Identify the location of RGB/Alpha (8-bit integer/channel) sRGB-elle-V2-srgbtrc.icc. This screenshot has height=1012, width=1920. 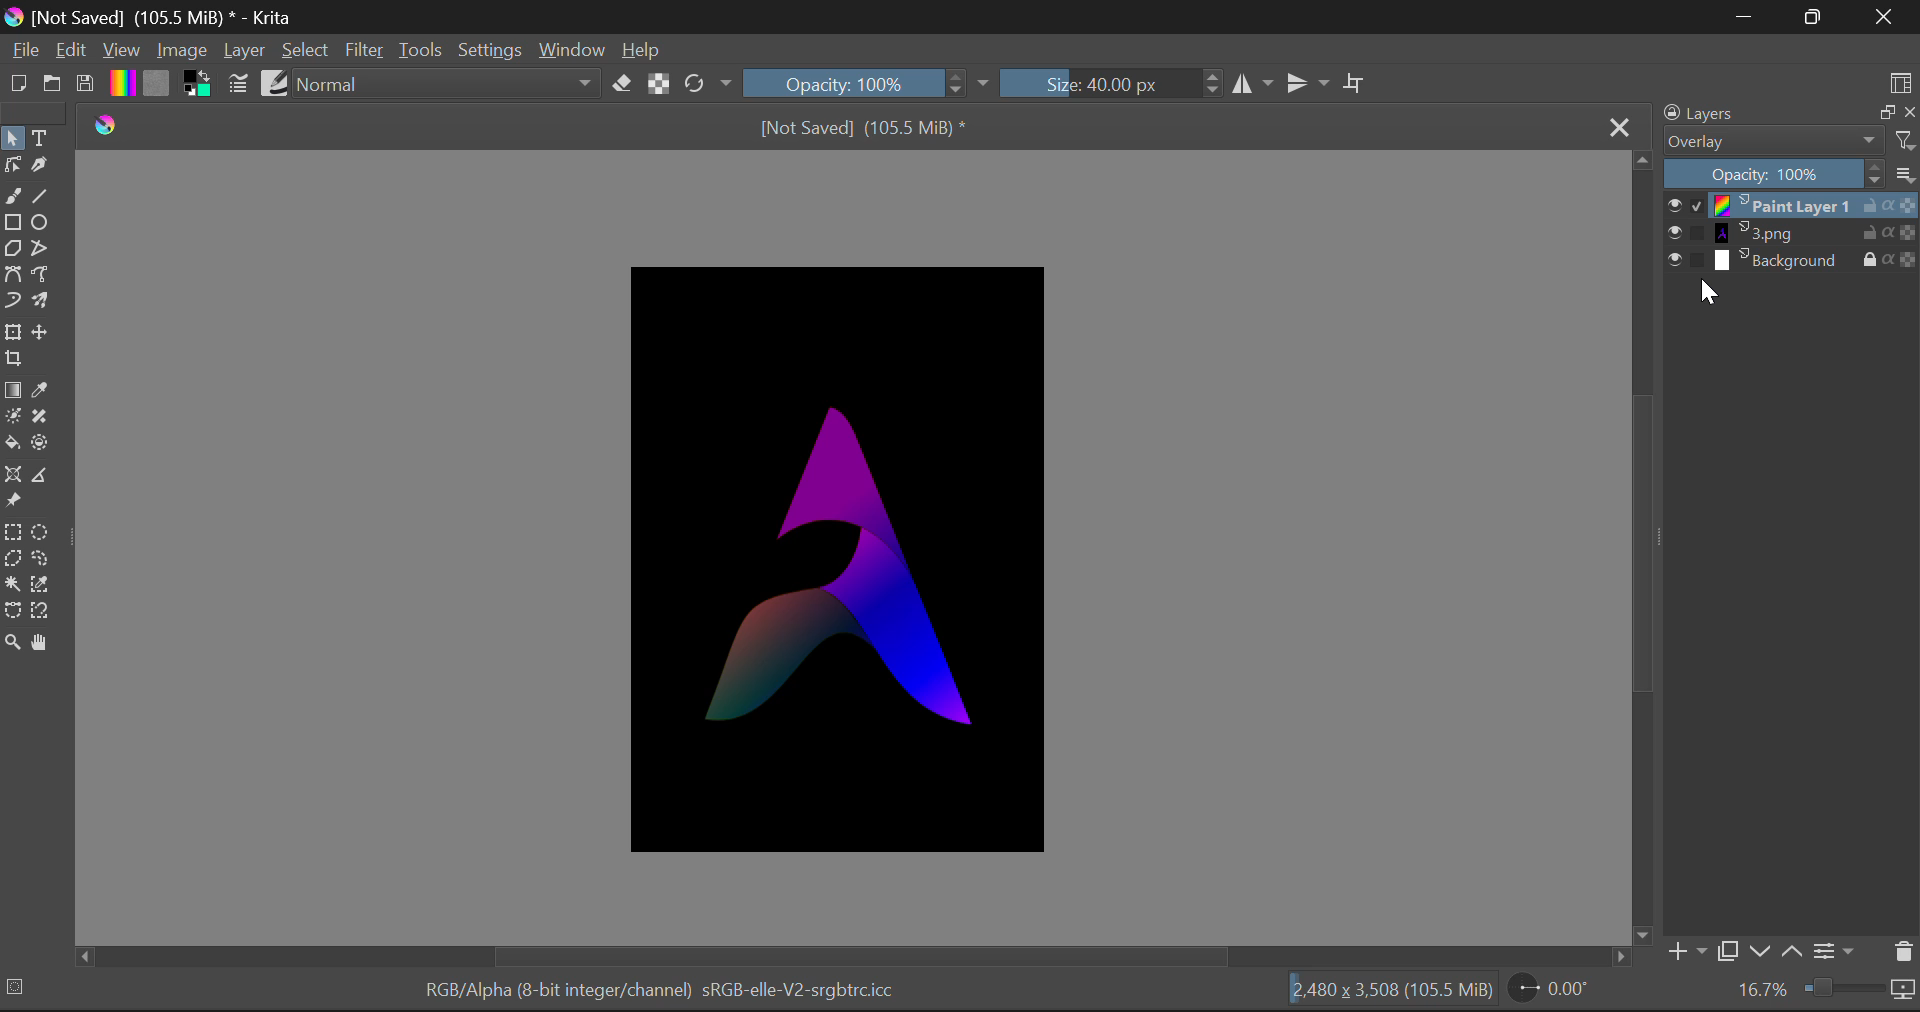
(662, 990).